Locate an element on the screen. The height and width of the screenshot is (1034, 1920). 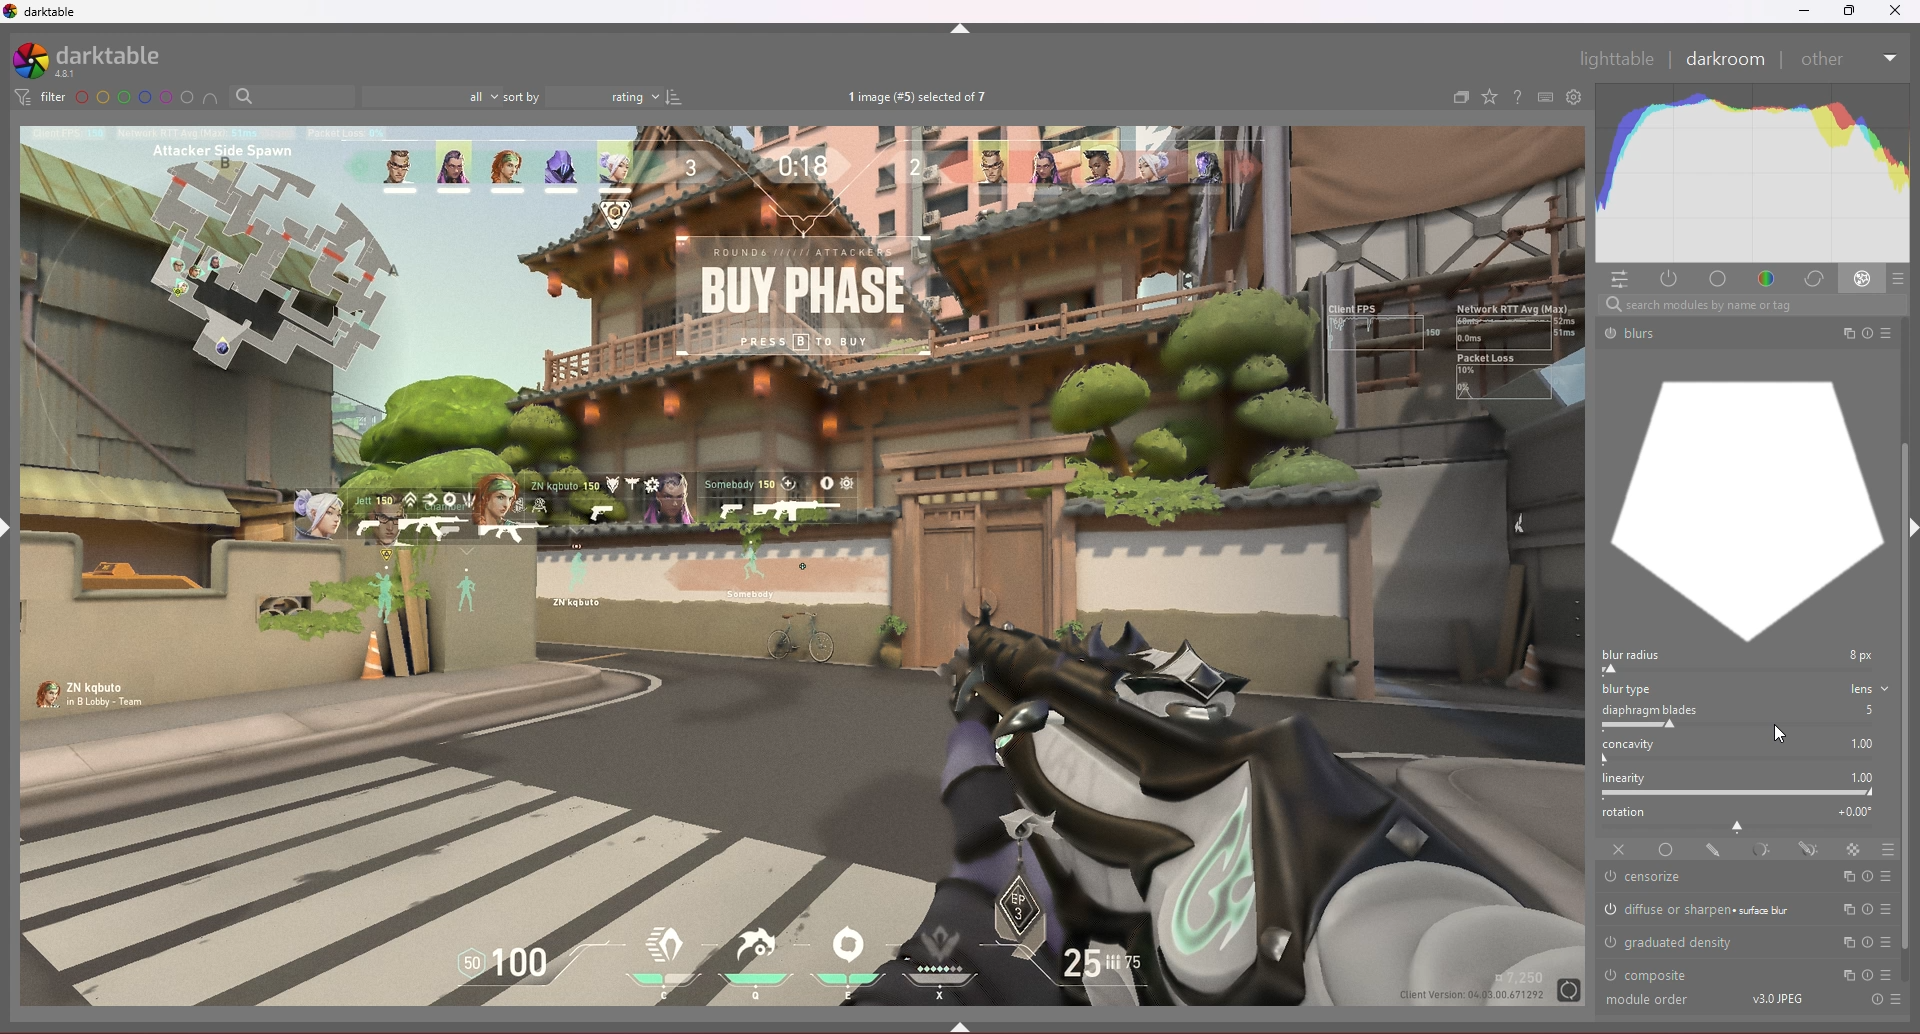
filter is located at coordinates (41, 96).